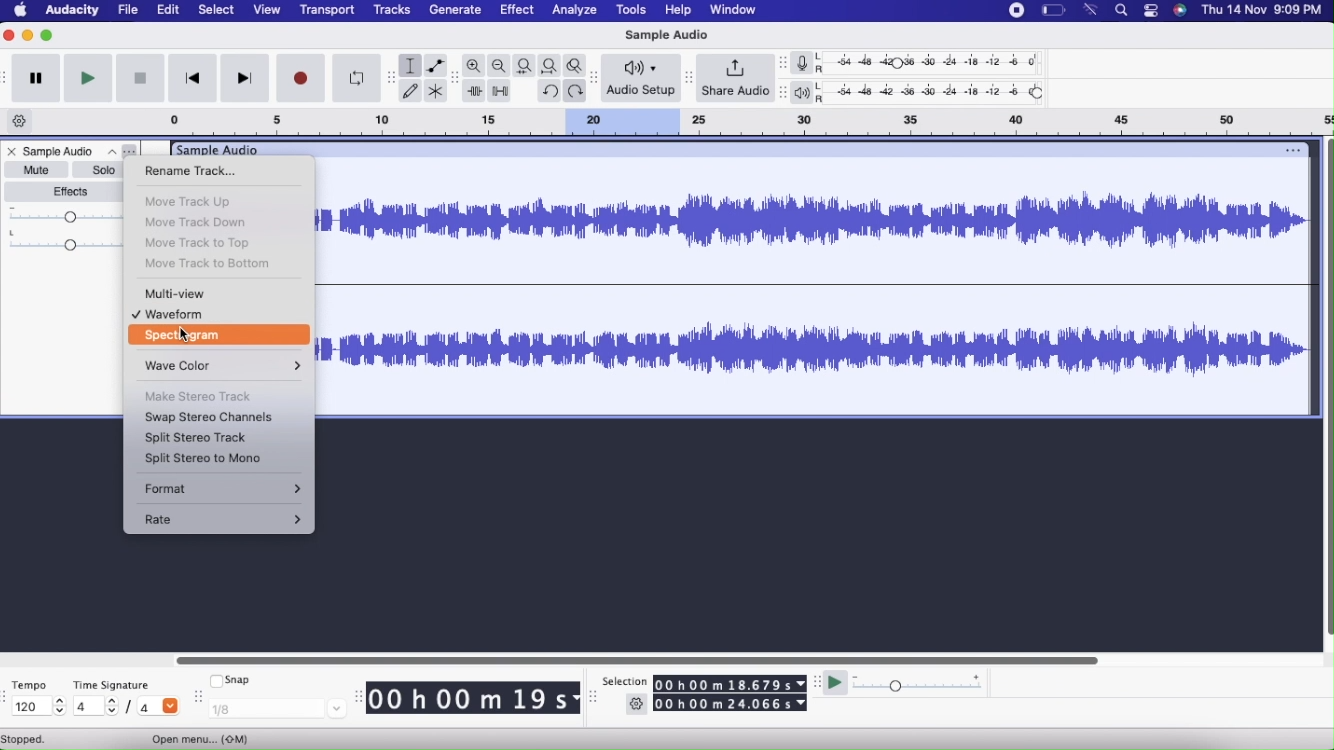  What do you see at coordinates (1152, 10) in the screenshot?
I see `control panel` at bounding box center [1152, 10].